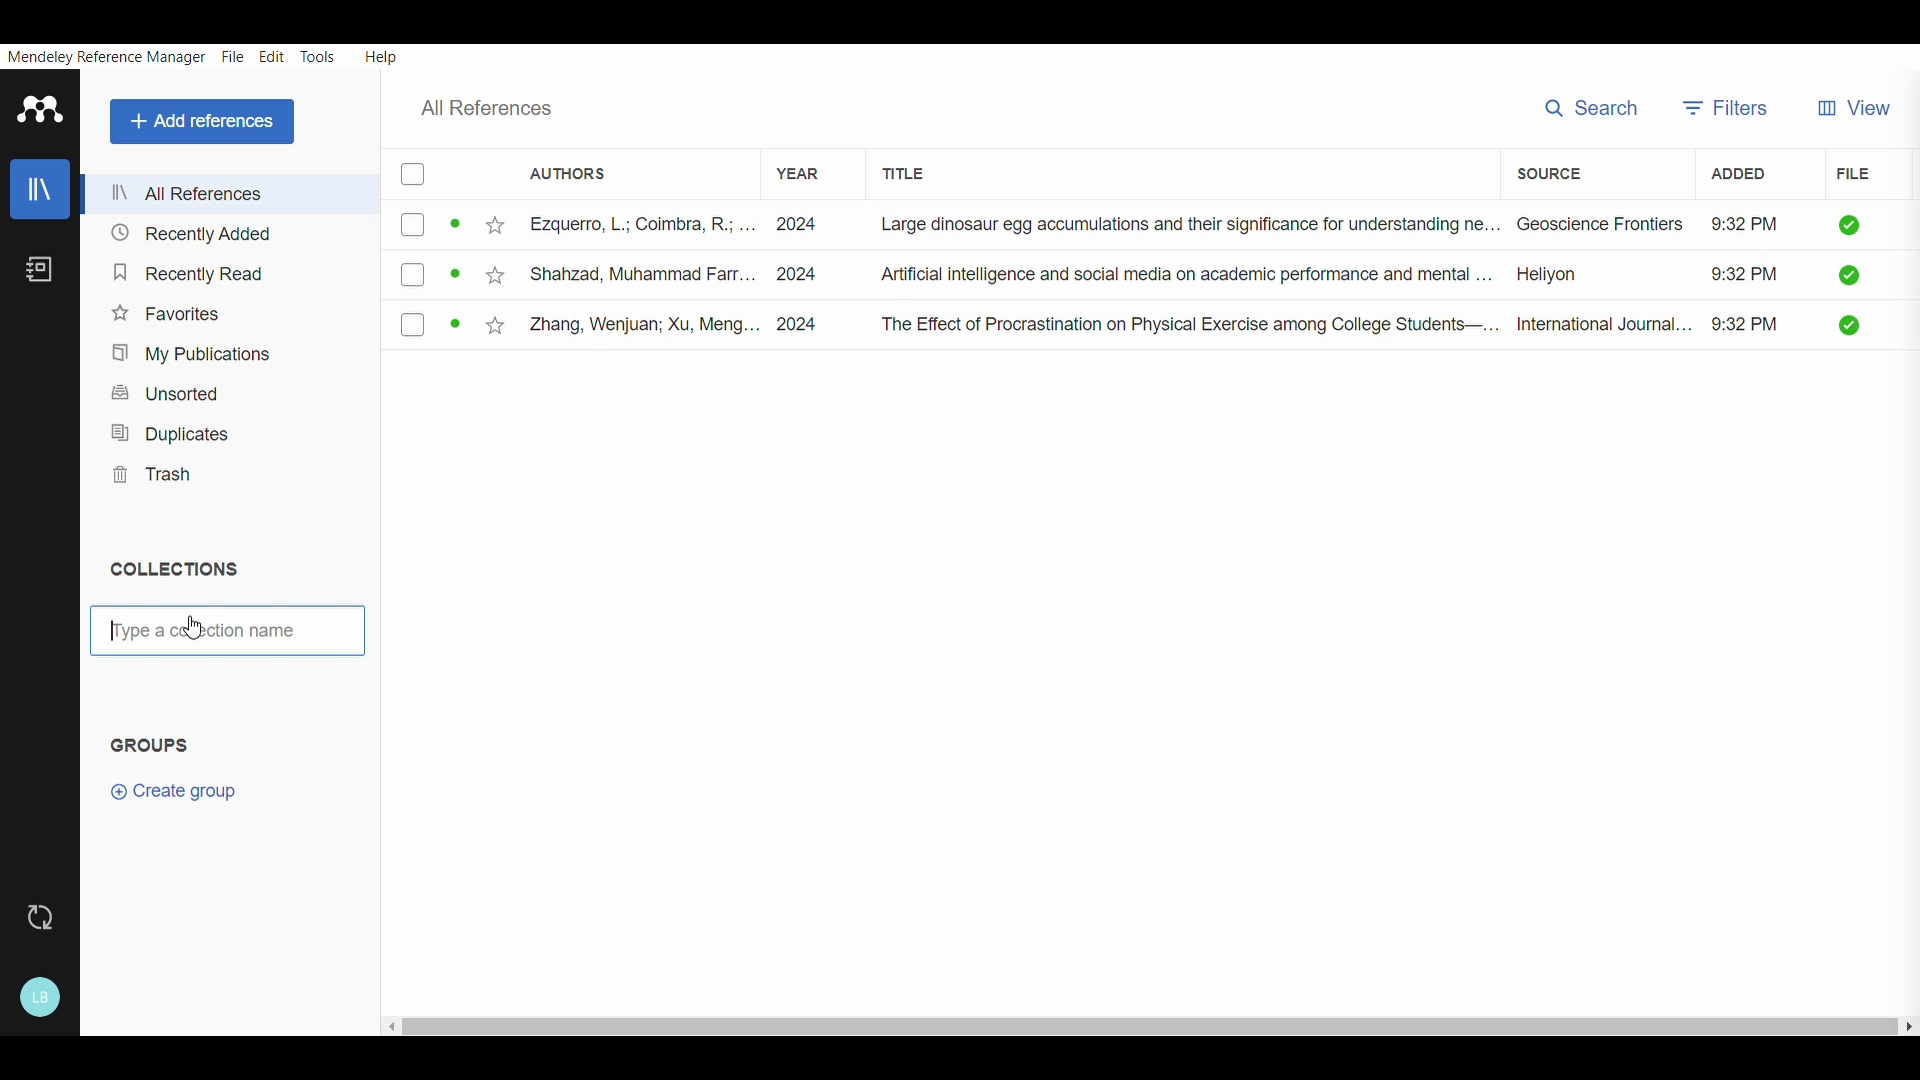  What do you see at coordinates (42, 994) in the screenshot?
I see `Account & help` at bounding box center [42, 994].